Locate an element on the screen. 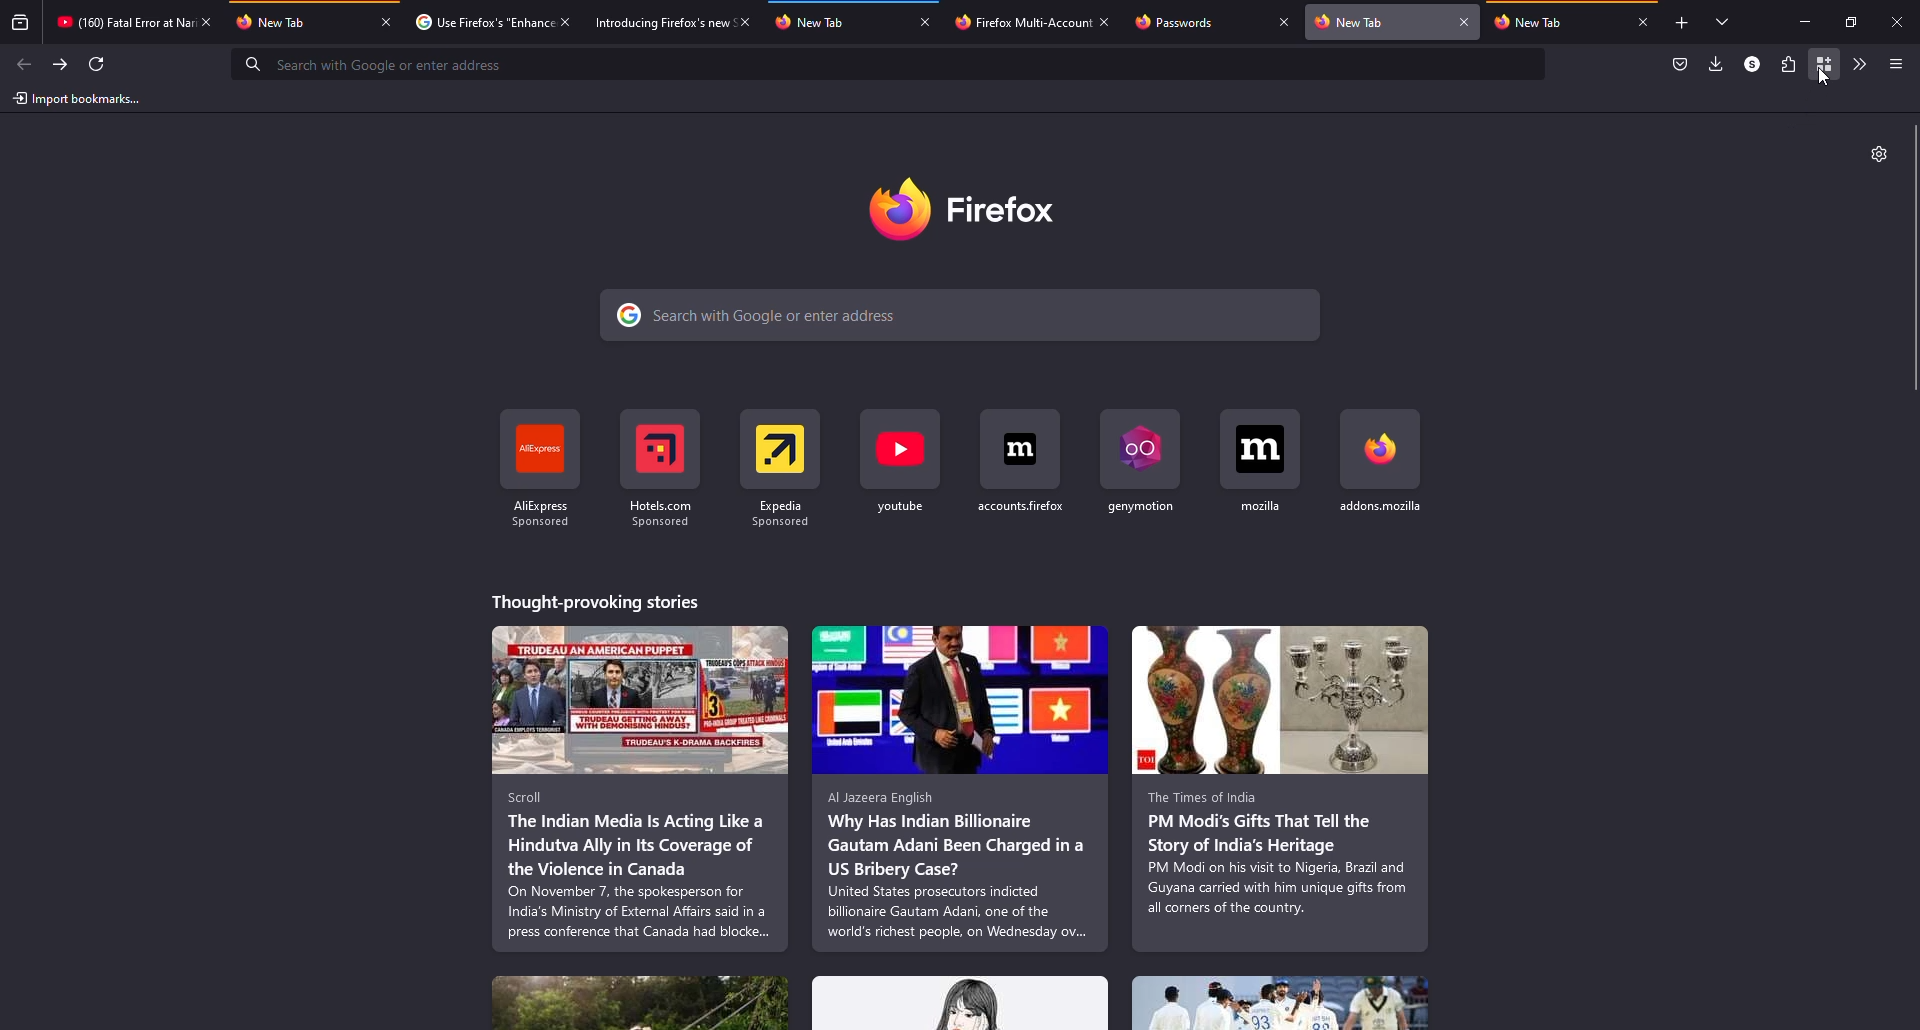  minimize is located at coordinates (1799, 22).